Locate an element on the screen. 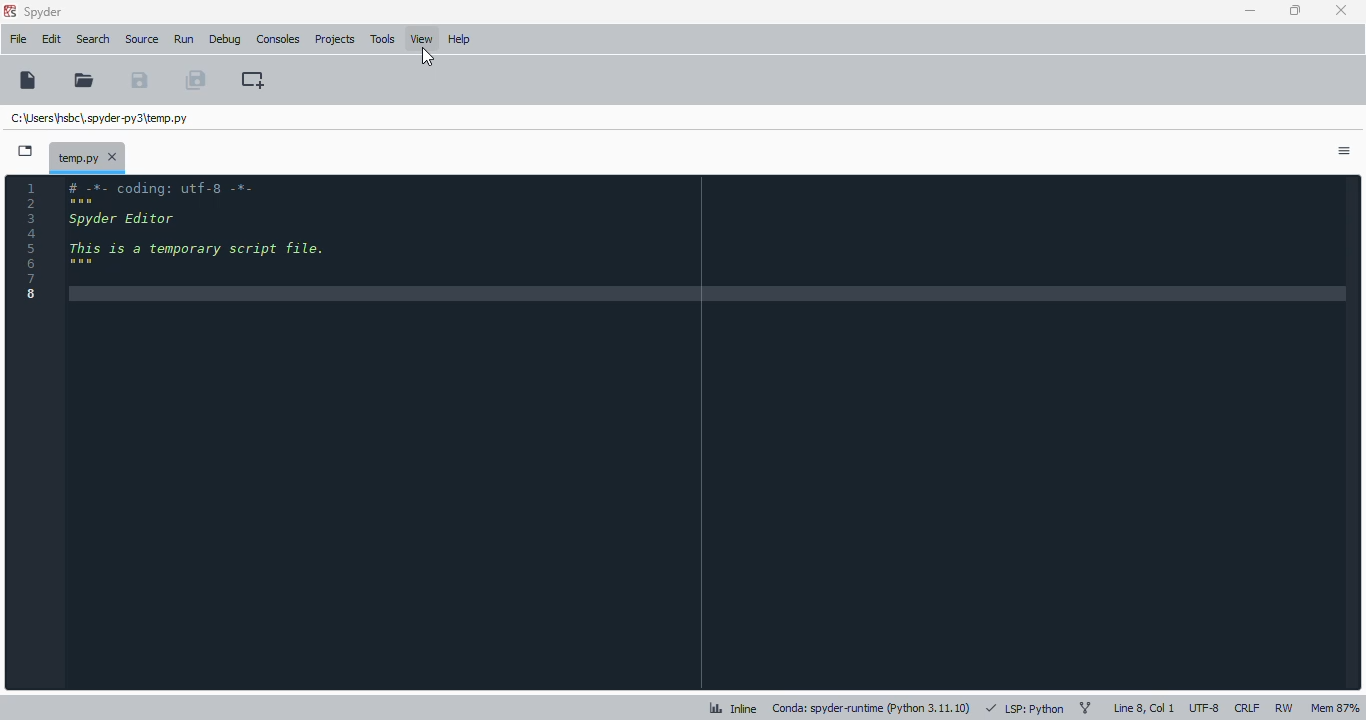 Image resolution: width=1366 pixels, height=720 pixels. browse tabs is located at coordinates (25, 151).